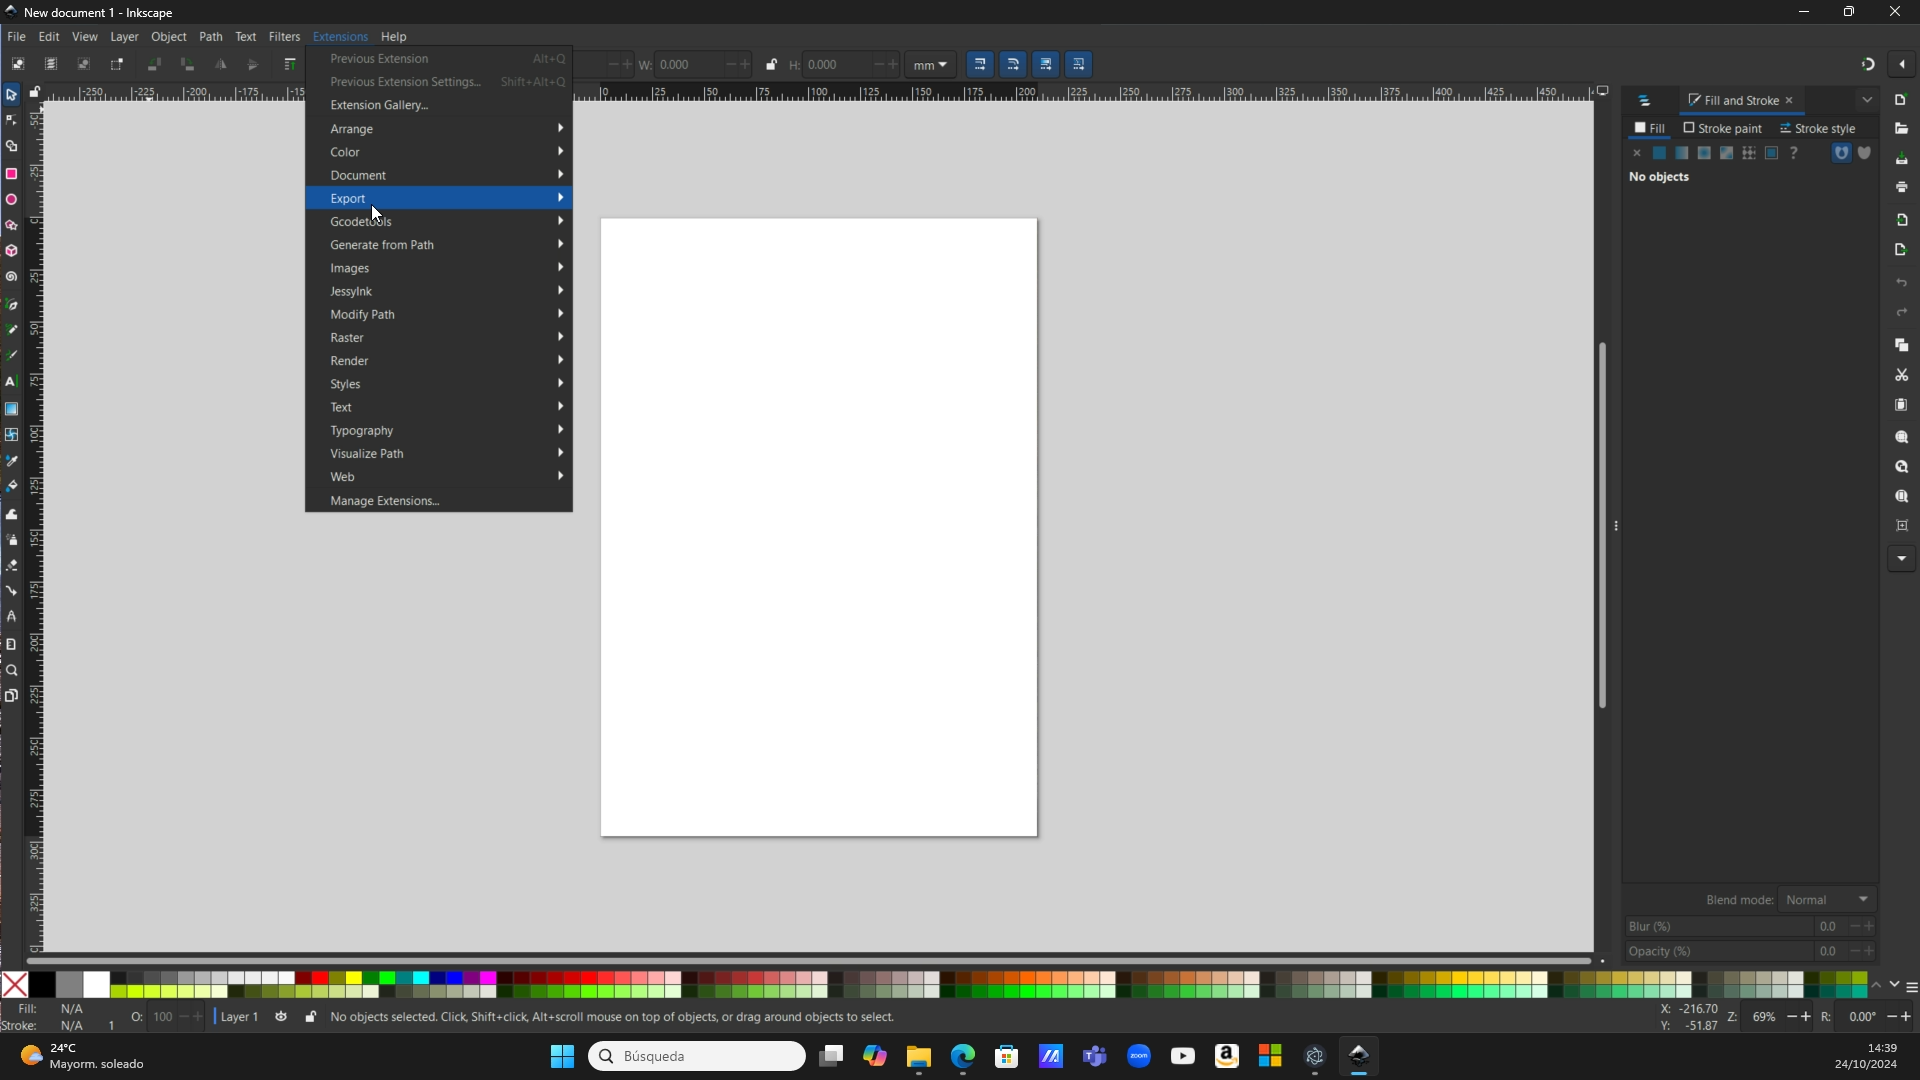 This screenshot has width=1920, height=1080. Describe the element at coordinates (17, 985) in the screenshot. I see `Close` at that location.